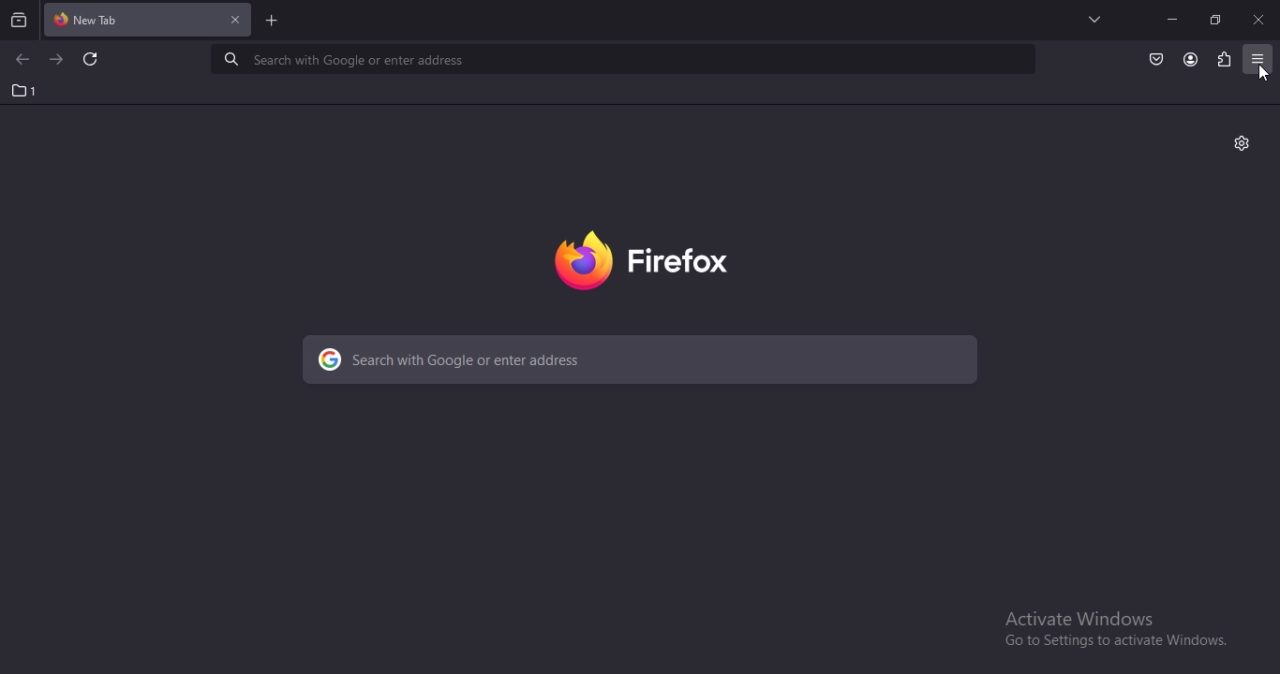 The width and height of the screenshot is (1280, 674). I want to click on extensions, so click(1222, 58).